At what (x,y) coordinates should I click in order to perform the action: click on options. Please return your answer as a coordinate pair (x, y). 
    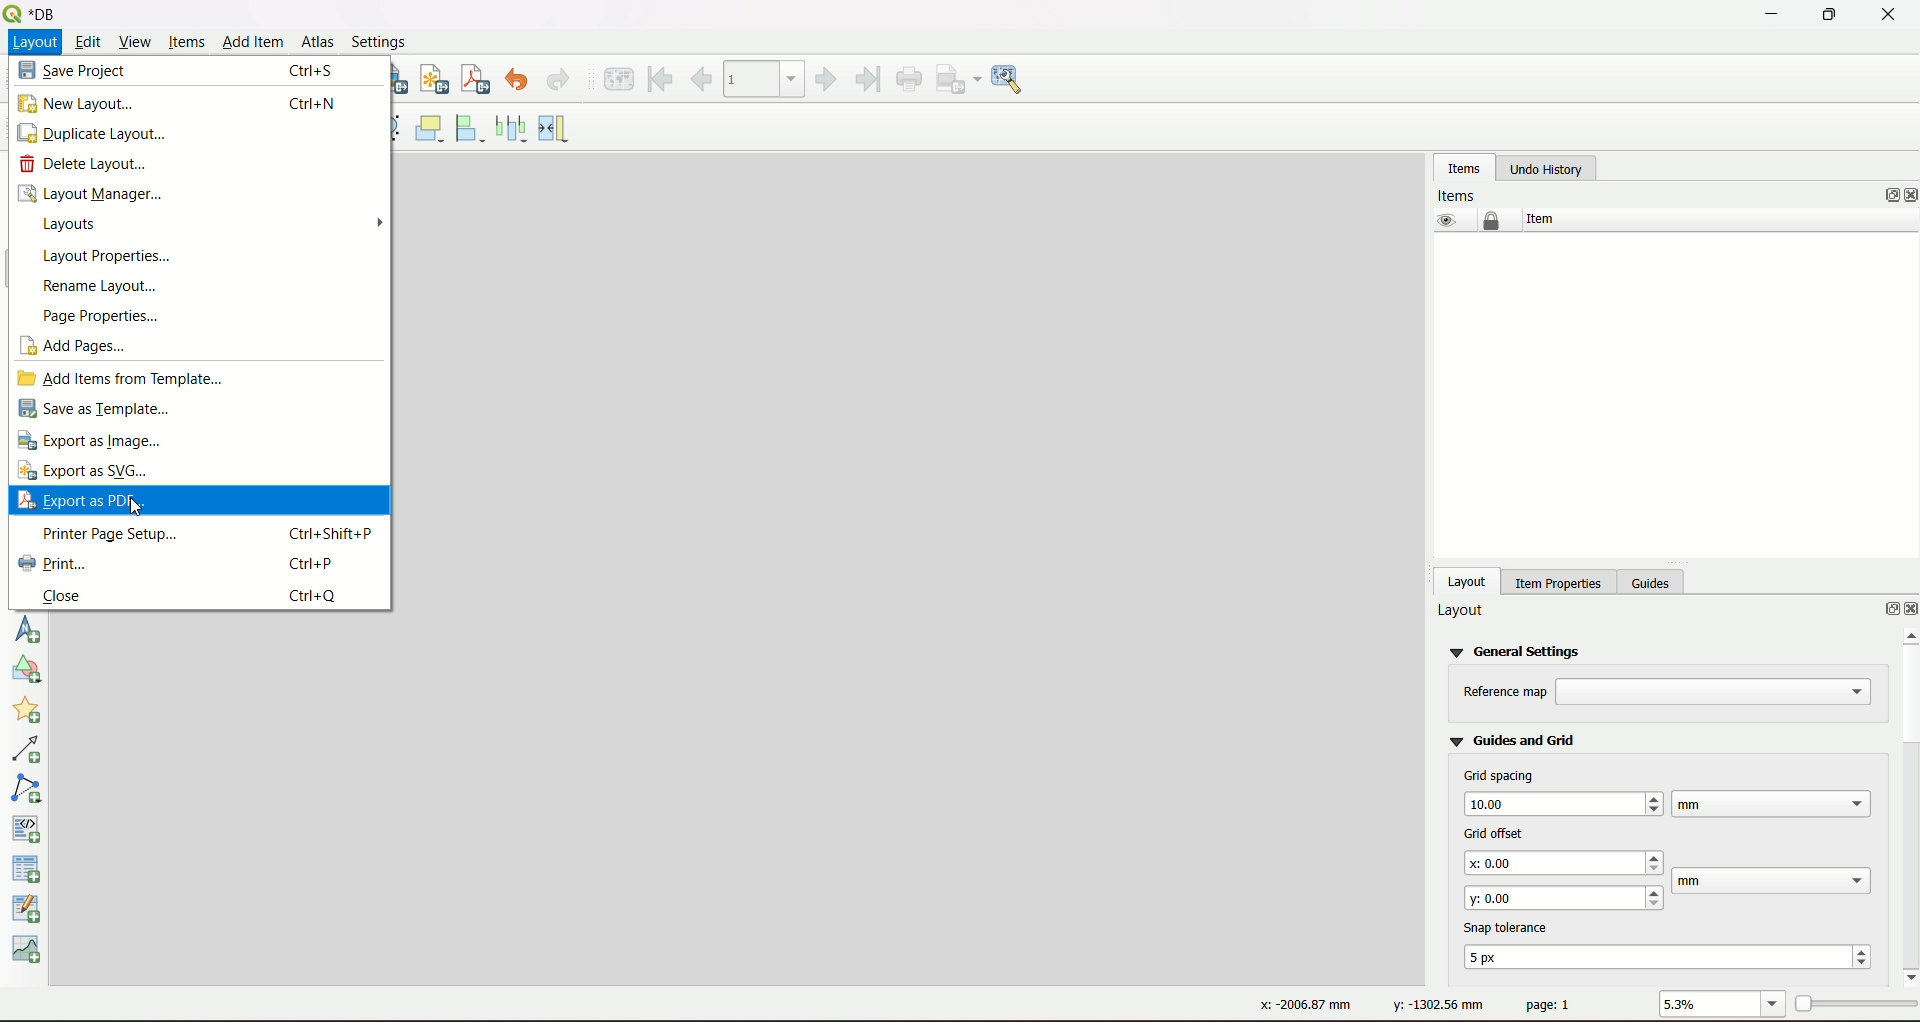
    Looking at the image, I should click on (1879, 195).